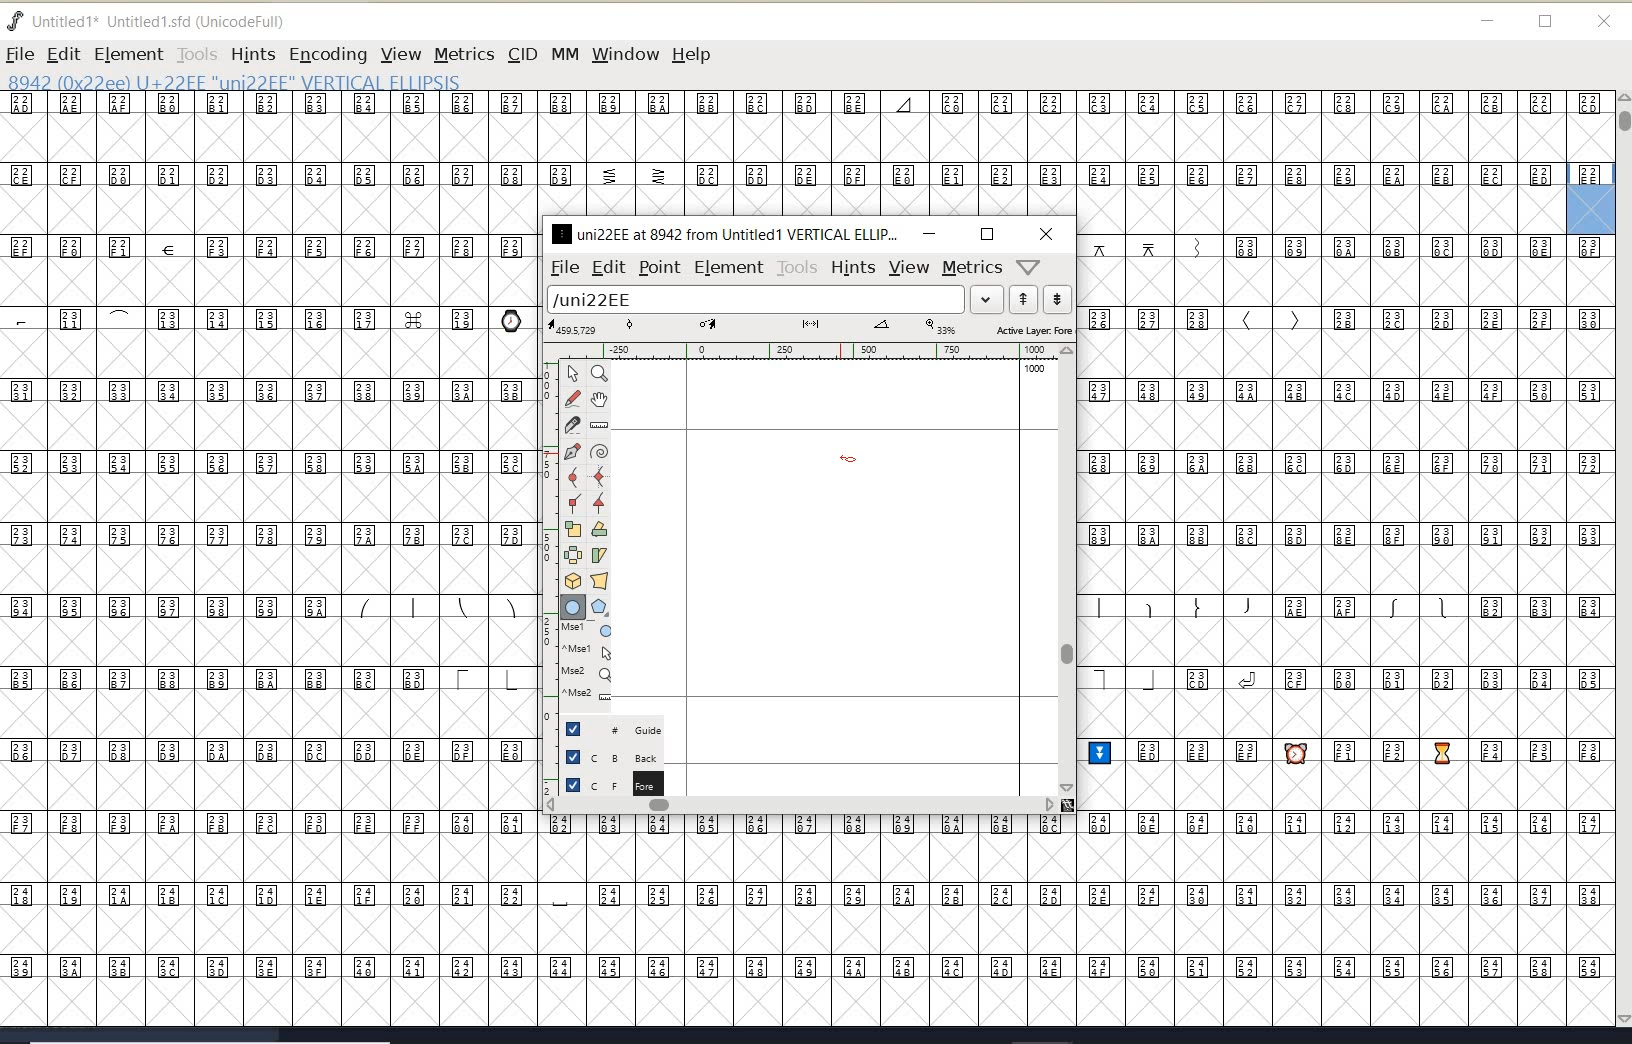  What do you see at coordinates (615, 756) in the screenshot?
I see `background` at bounding box center [615, 756].